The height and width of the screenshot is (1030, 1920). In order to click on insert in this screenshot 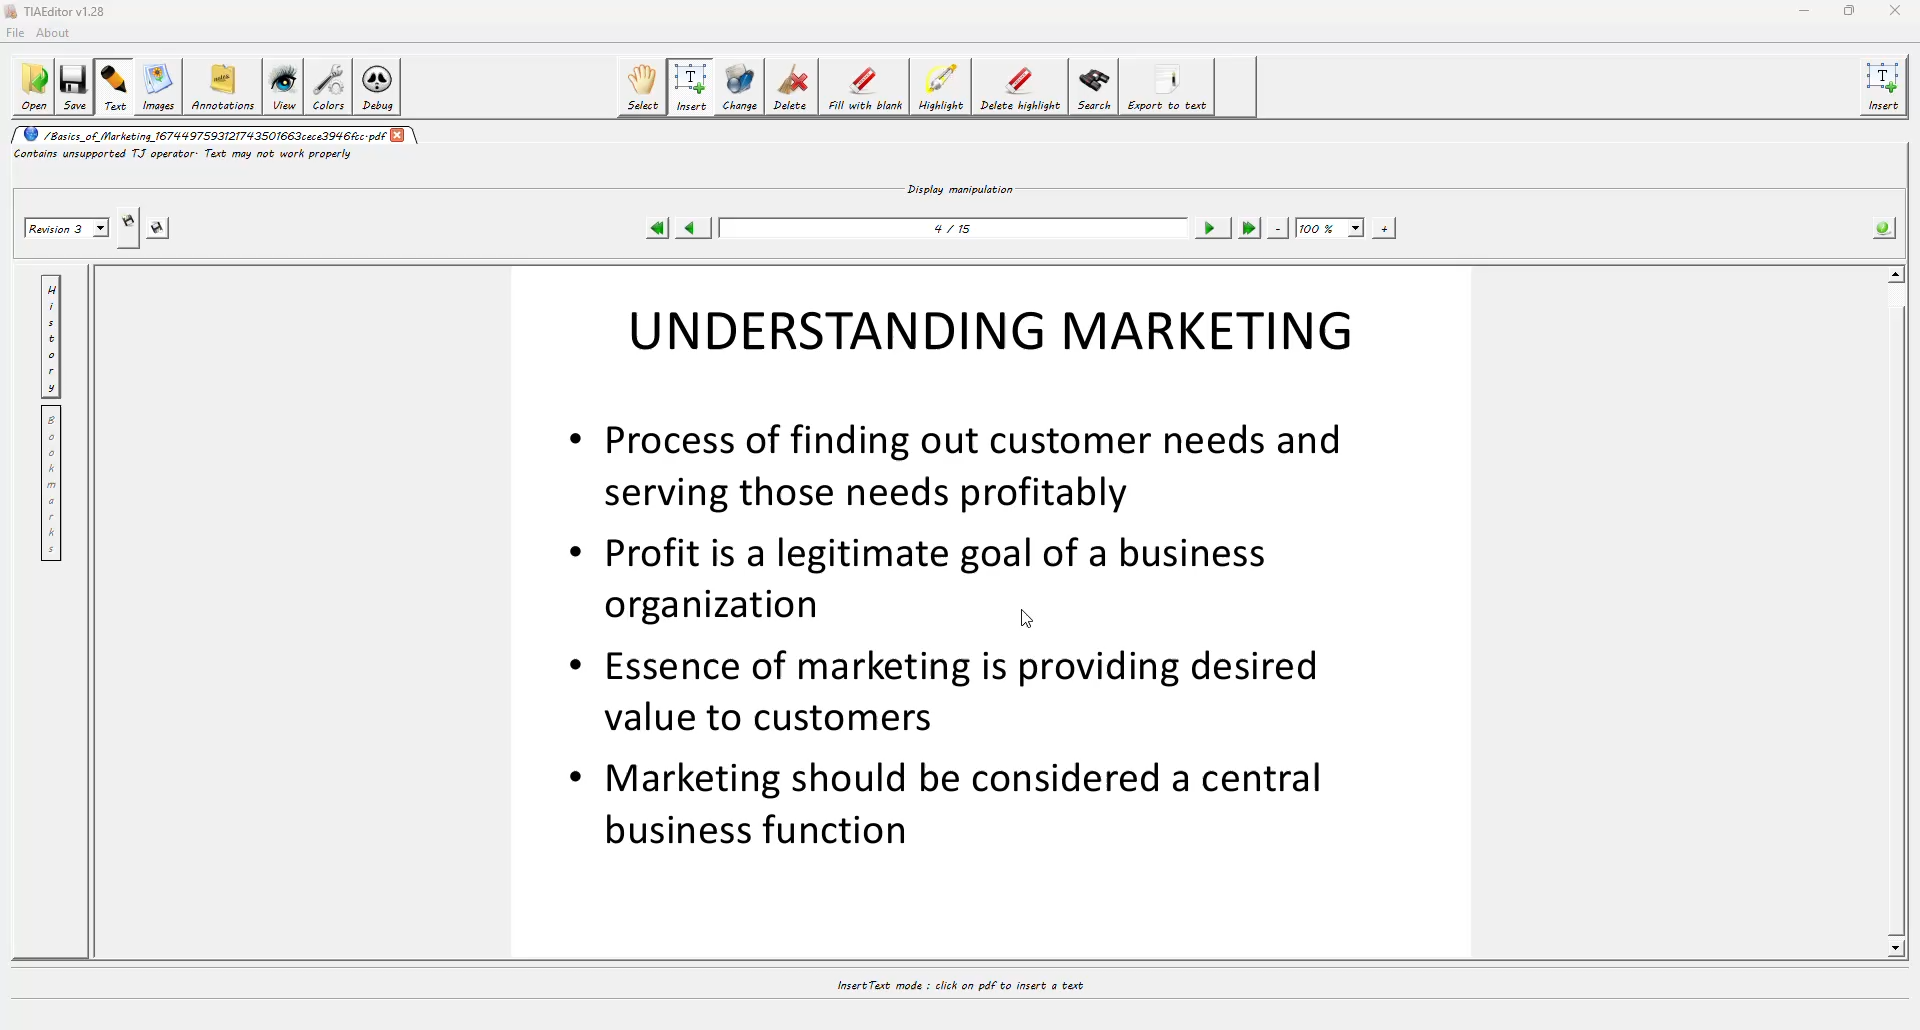, I will do `click(694, 86)`.